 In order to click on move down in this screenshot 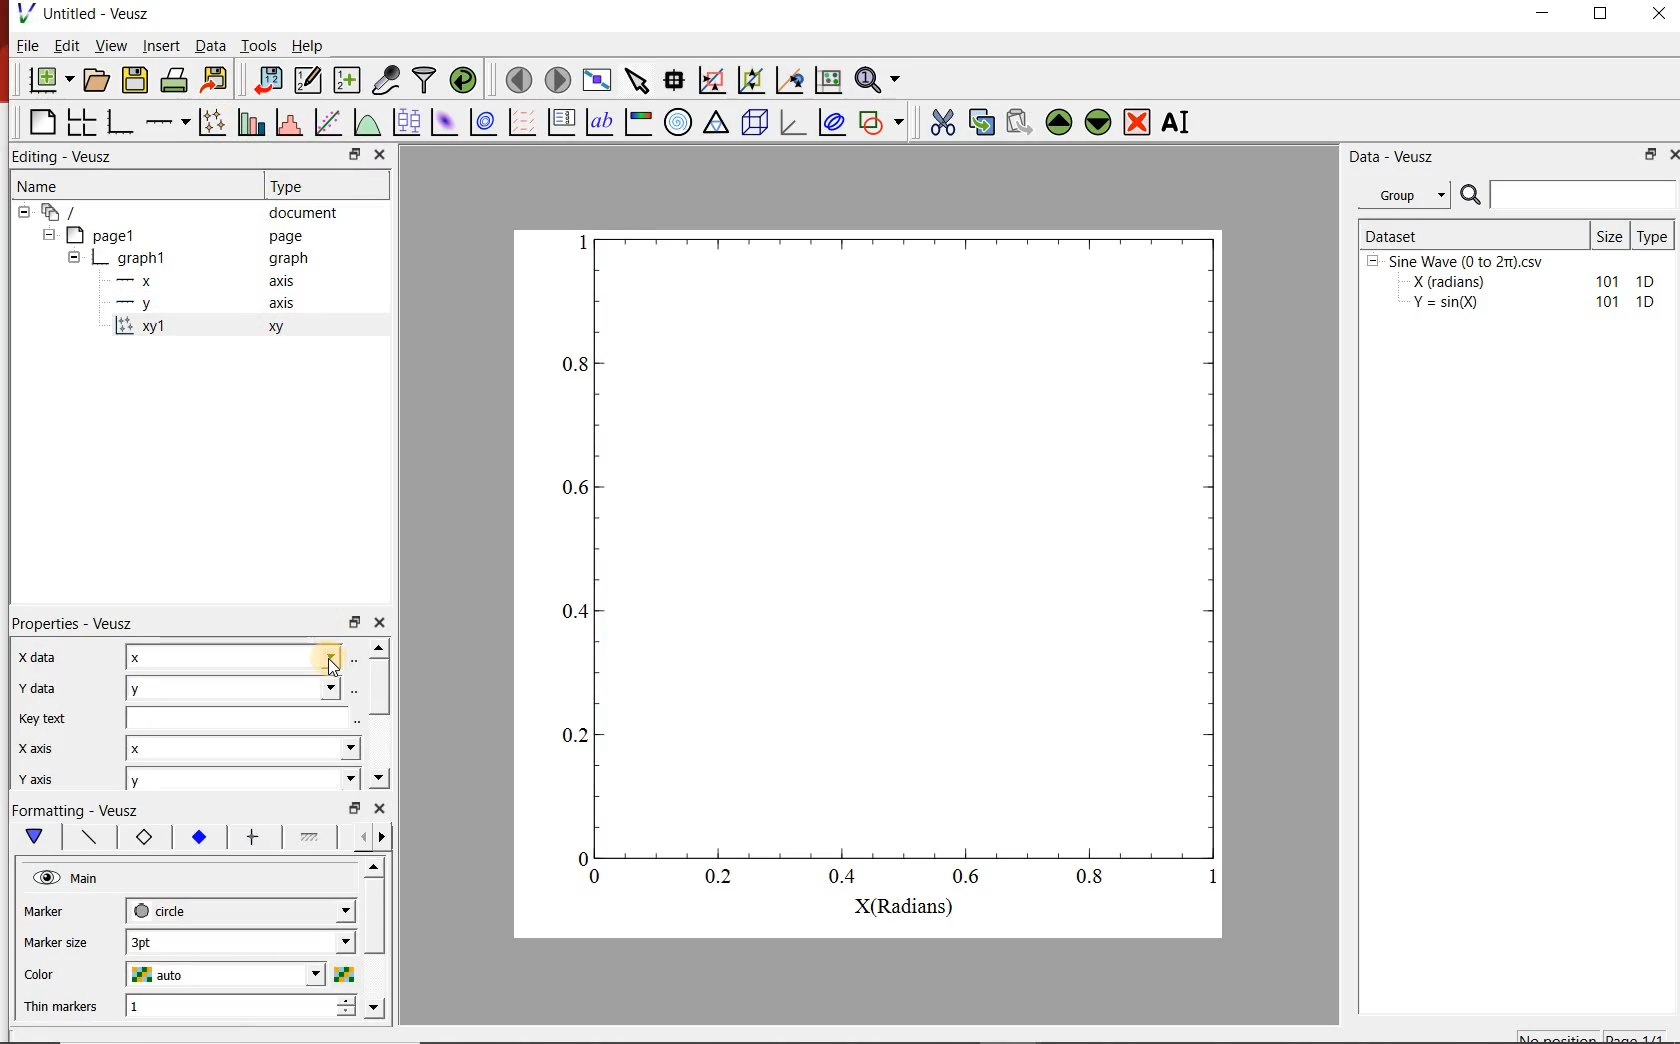, I will do `click(1099, 124)`.